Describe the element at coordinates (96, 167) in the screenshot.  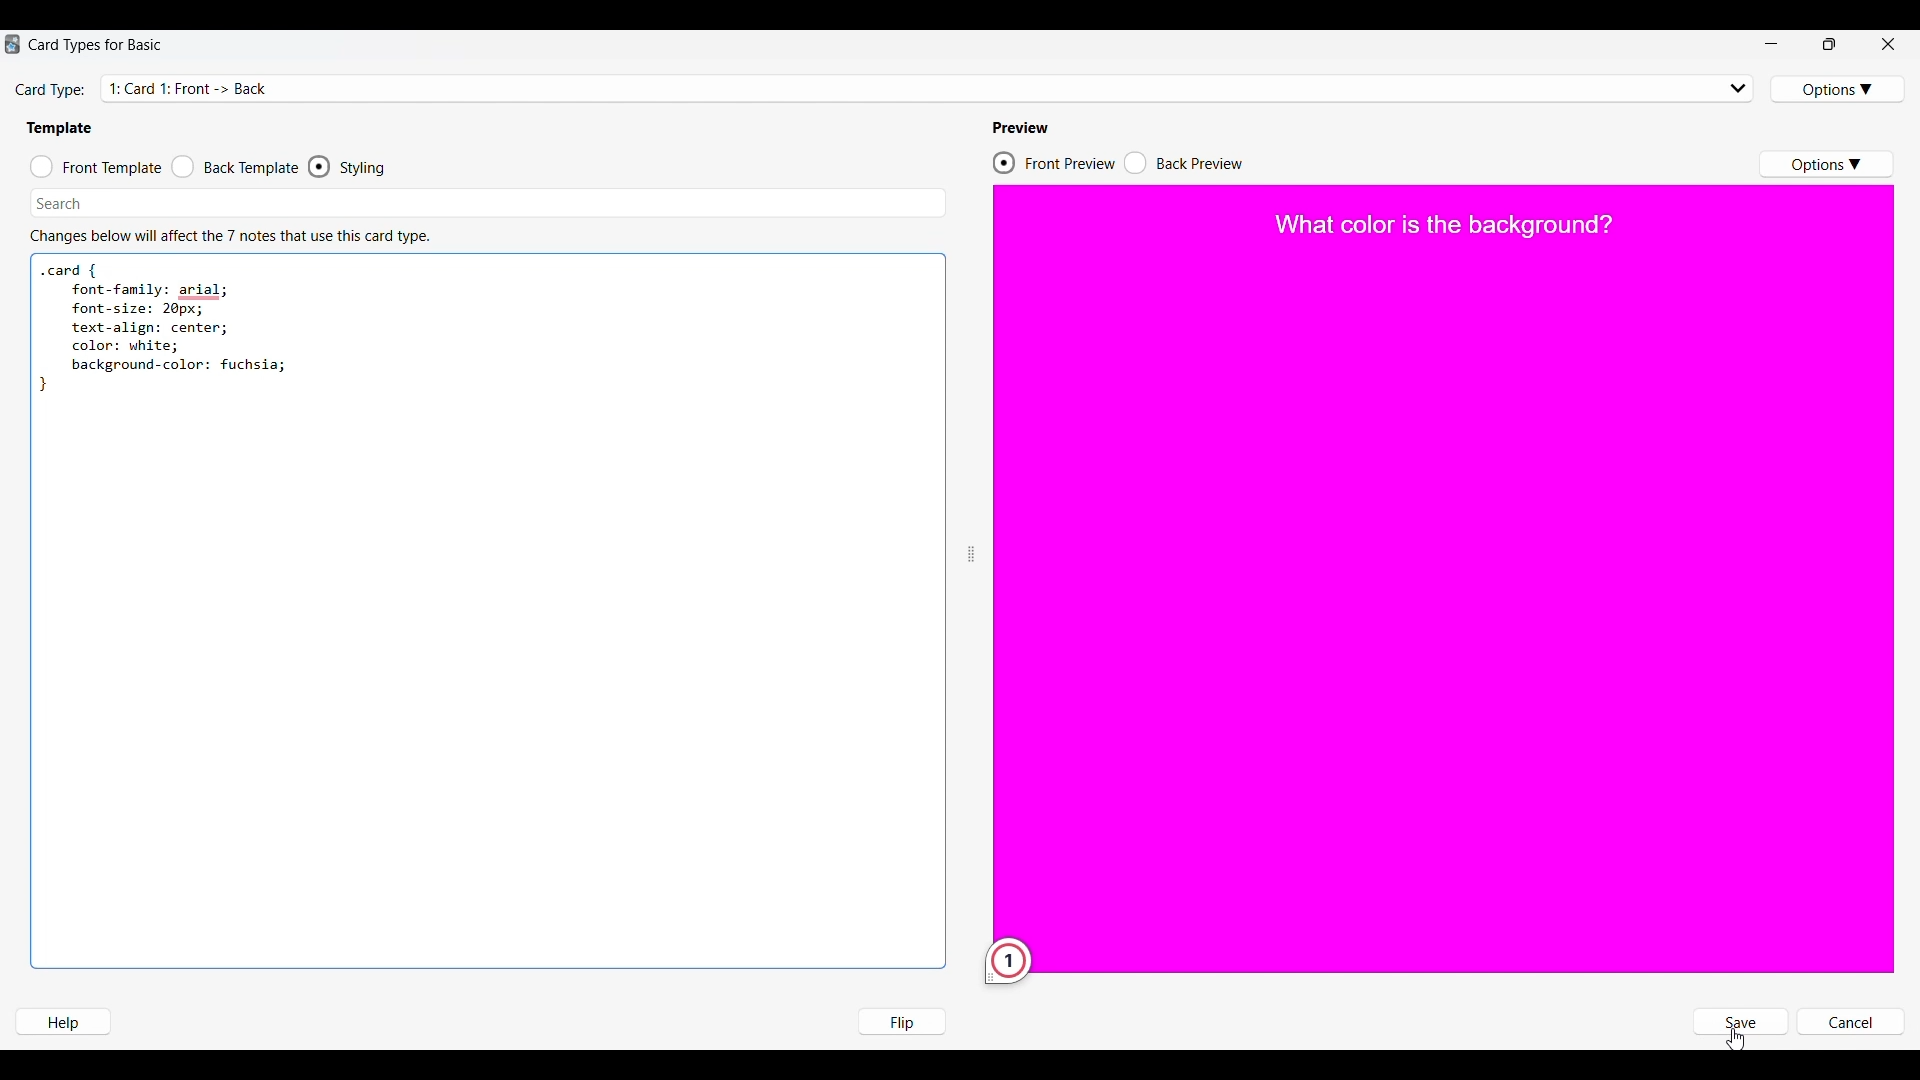
I see `Front template` at that location.